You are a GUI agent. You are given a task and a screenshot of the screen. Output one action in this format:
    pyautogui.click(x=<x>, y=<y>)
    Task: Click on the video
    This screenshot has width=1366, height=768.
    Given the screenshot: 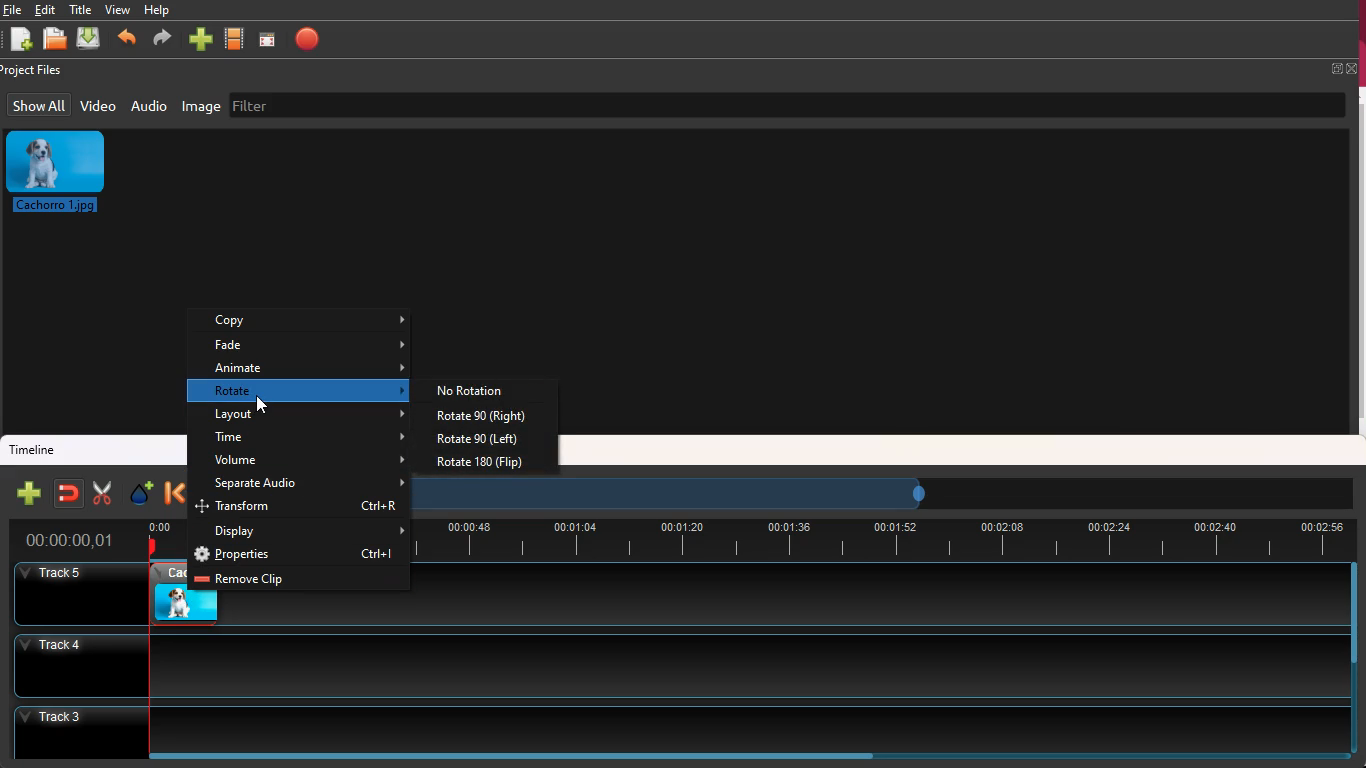 What is the action you would take?
    pyautogui.click(x=96, y=108)
    